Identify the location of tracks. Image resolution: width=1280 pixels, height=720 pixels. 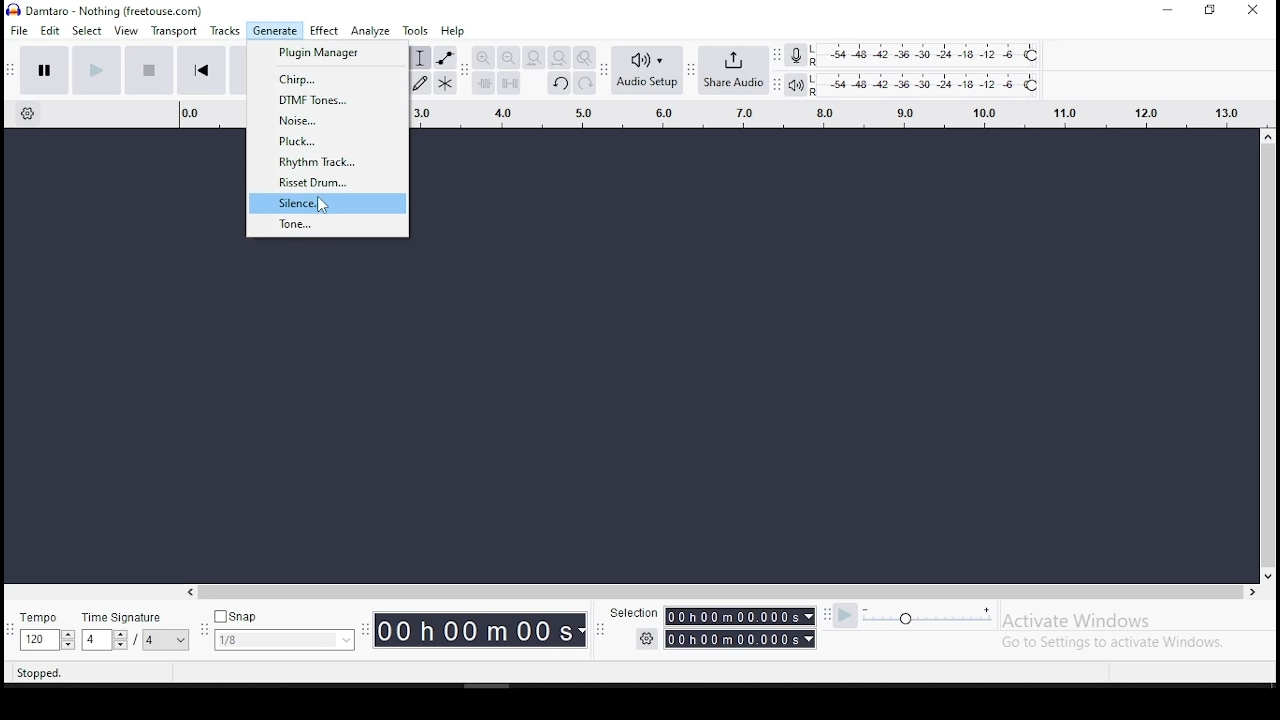
(224, 31).